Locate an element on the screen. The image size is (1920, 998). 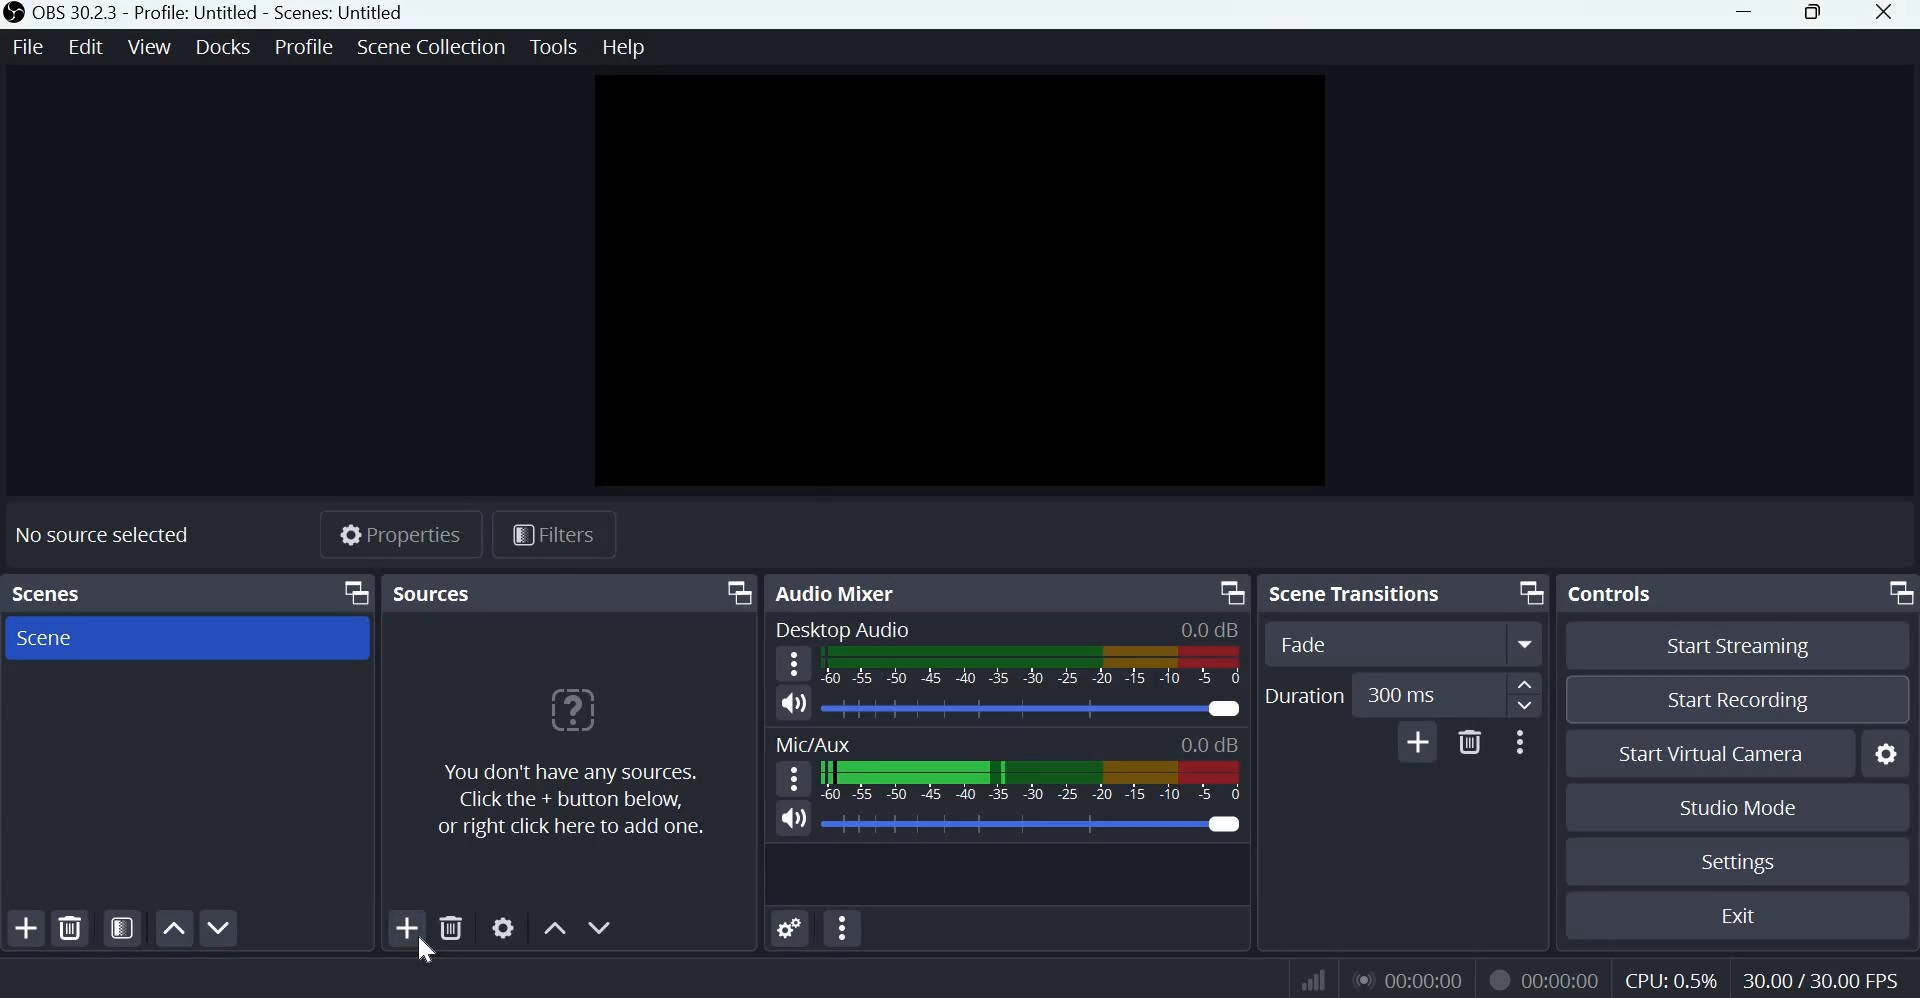
Move source(s) down is located at coordinates (601, 928).